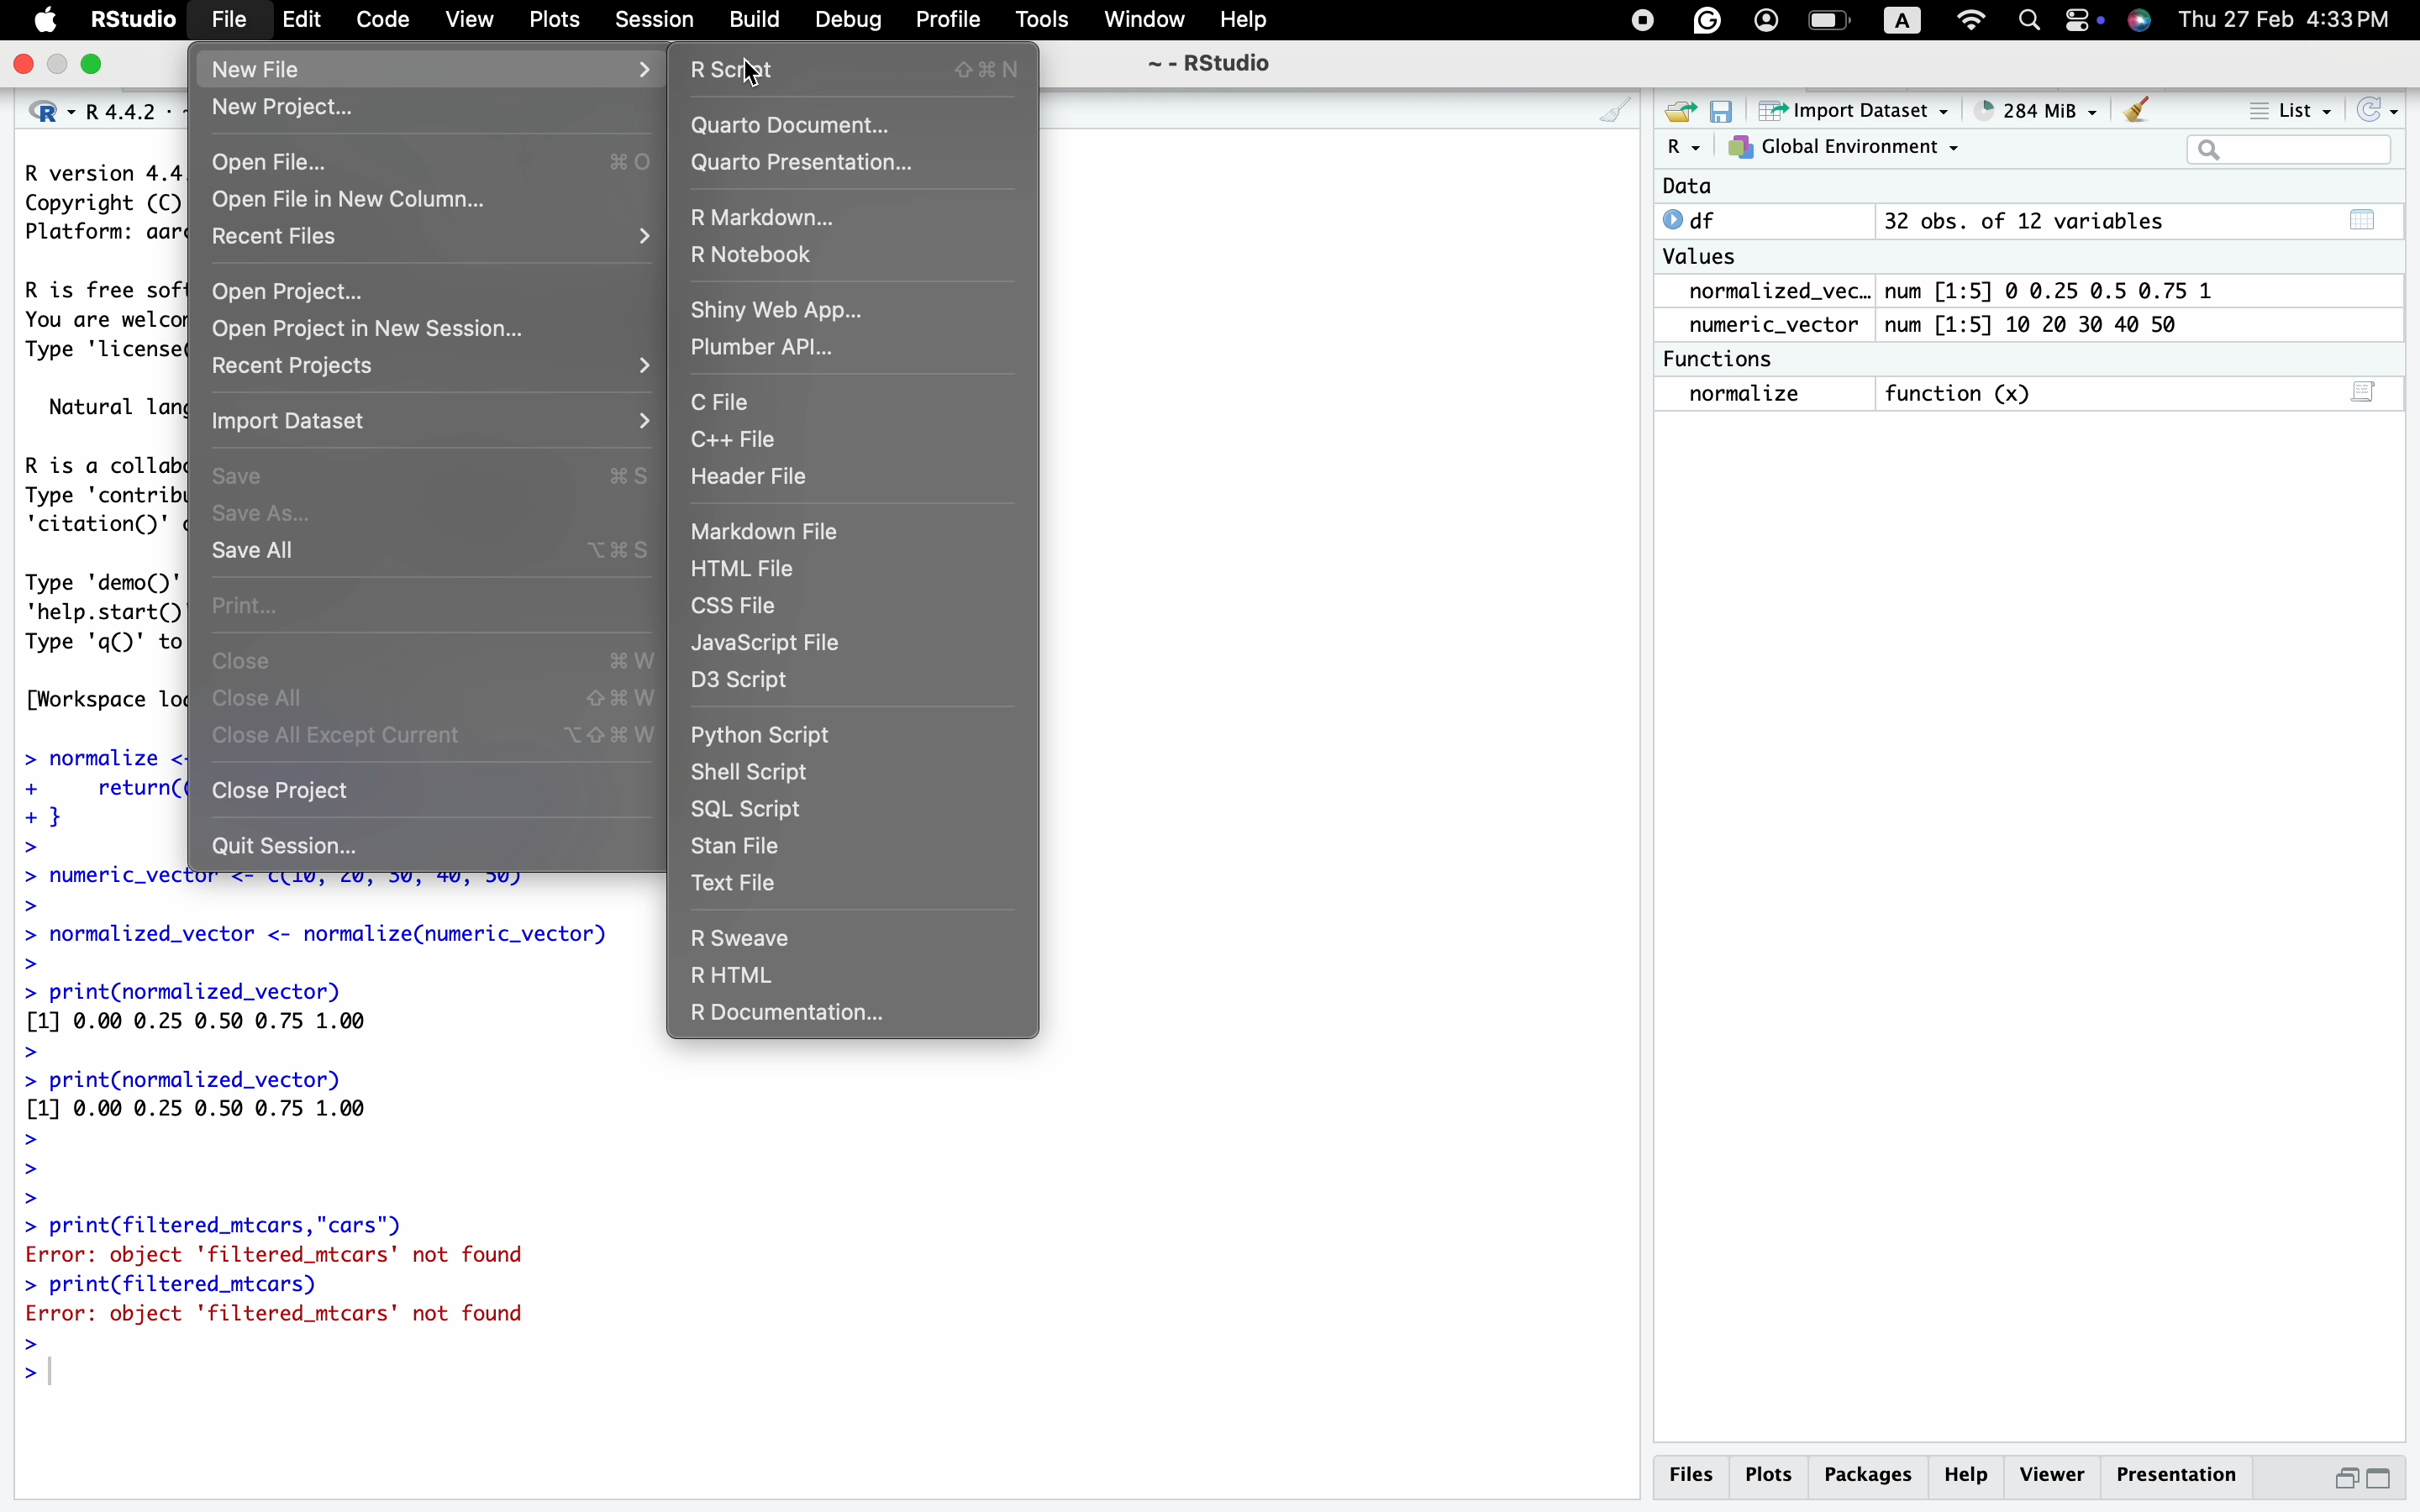  I want to click on R HTML, so click(735, 975).